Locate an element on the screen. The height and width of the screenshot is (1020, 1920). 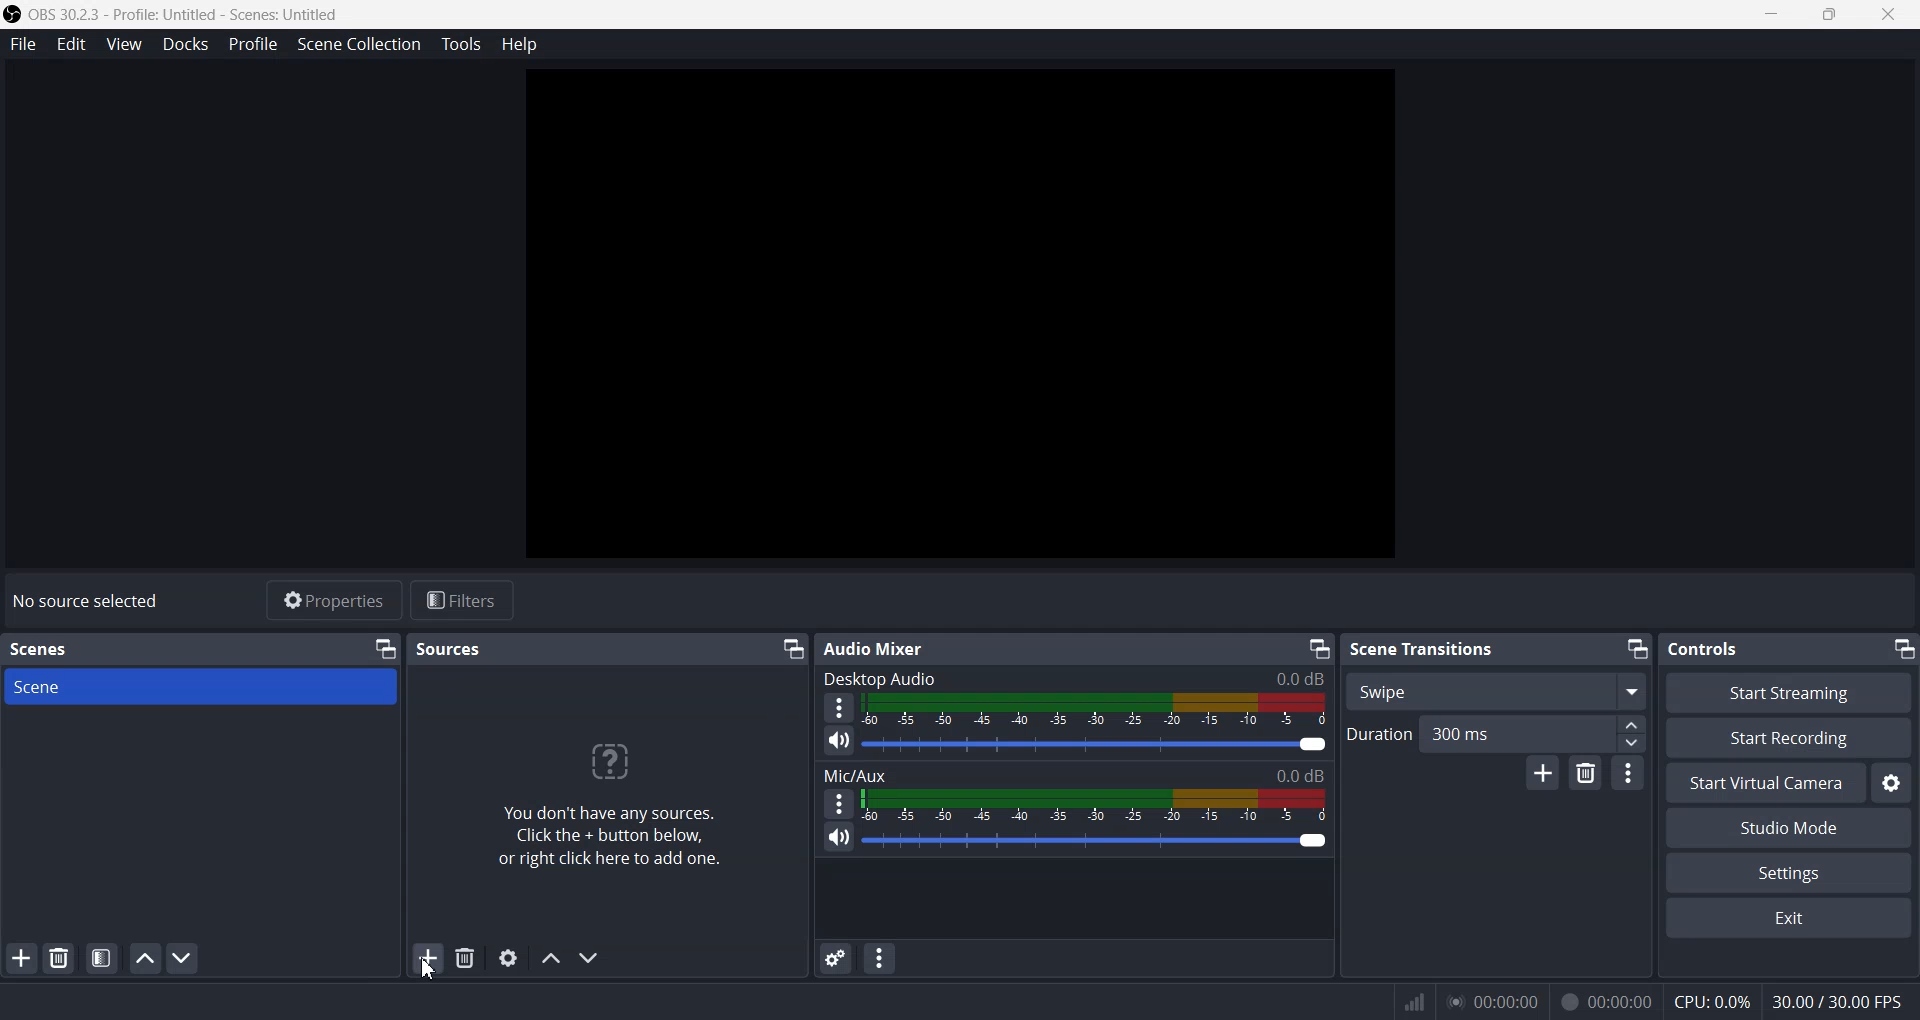
Advanced Audio properties is located at coordinates (834, 958).